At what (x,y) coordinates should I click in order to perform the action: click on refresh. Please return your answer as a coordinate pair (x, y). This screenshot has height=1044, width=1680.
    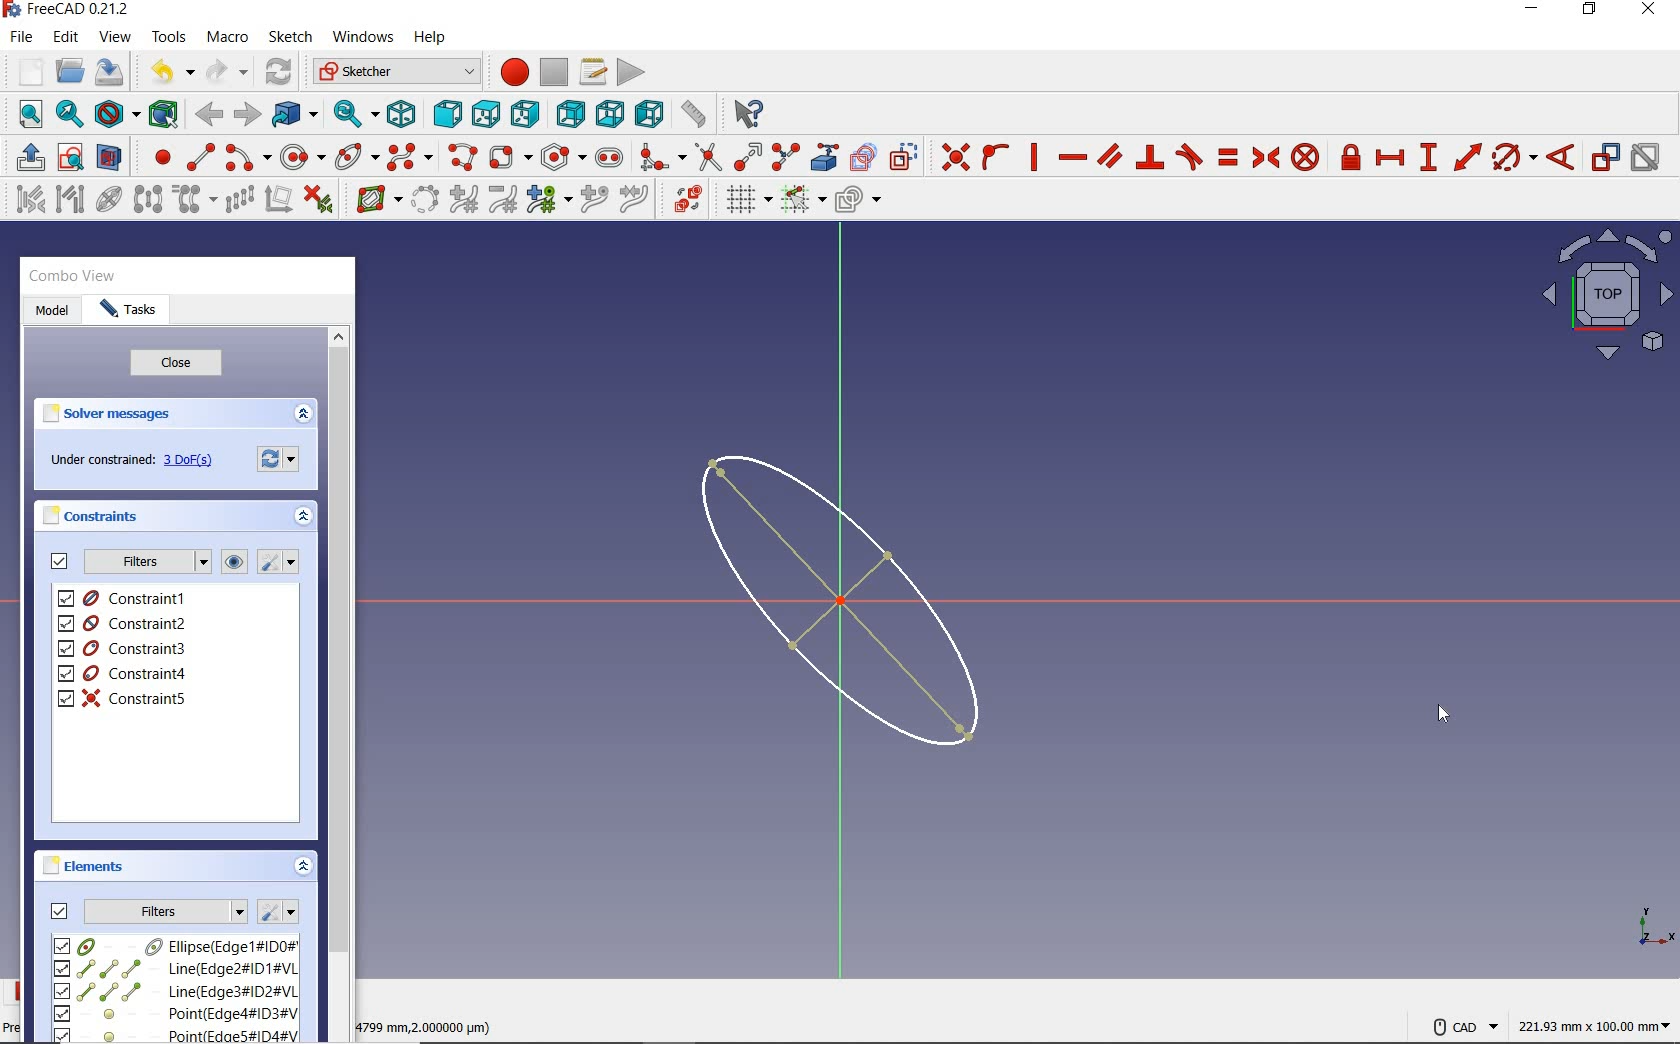
    Looking at the image, I should click on (281, 73).